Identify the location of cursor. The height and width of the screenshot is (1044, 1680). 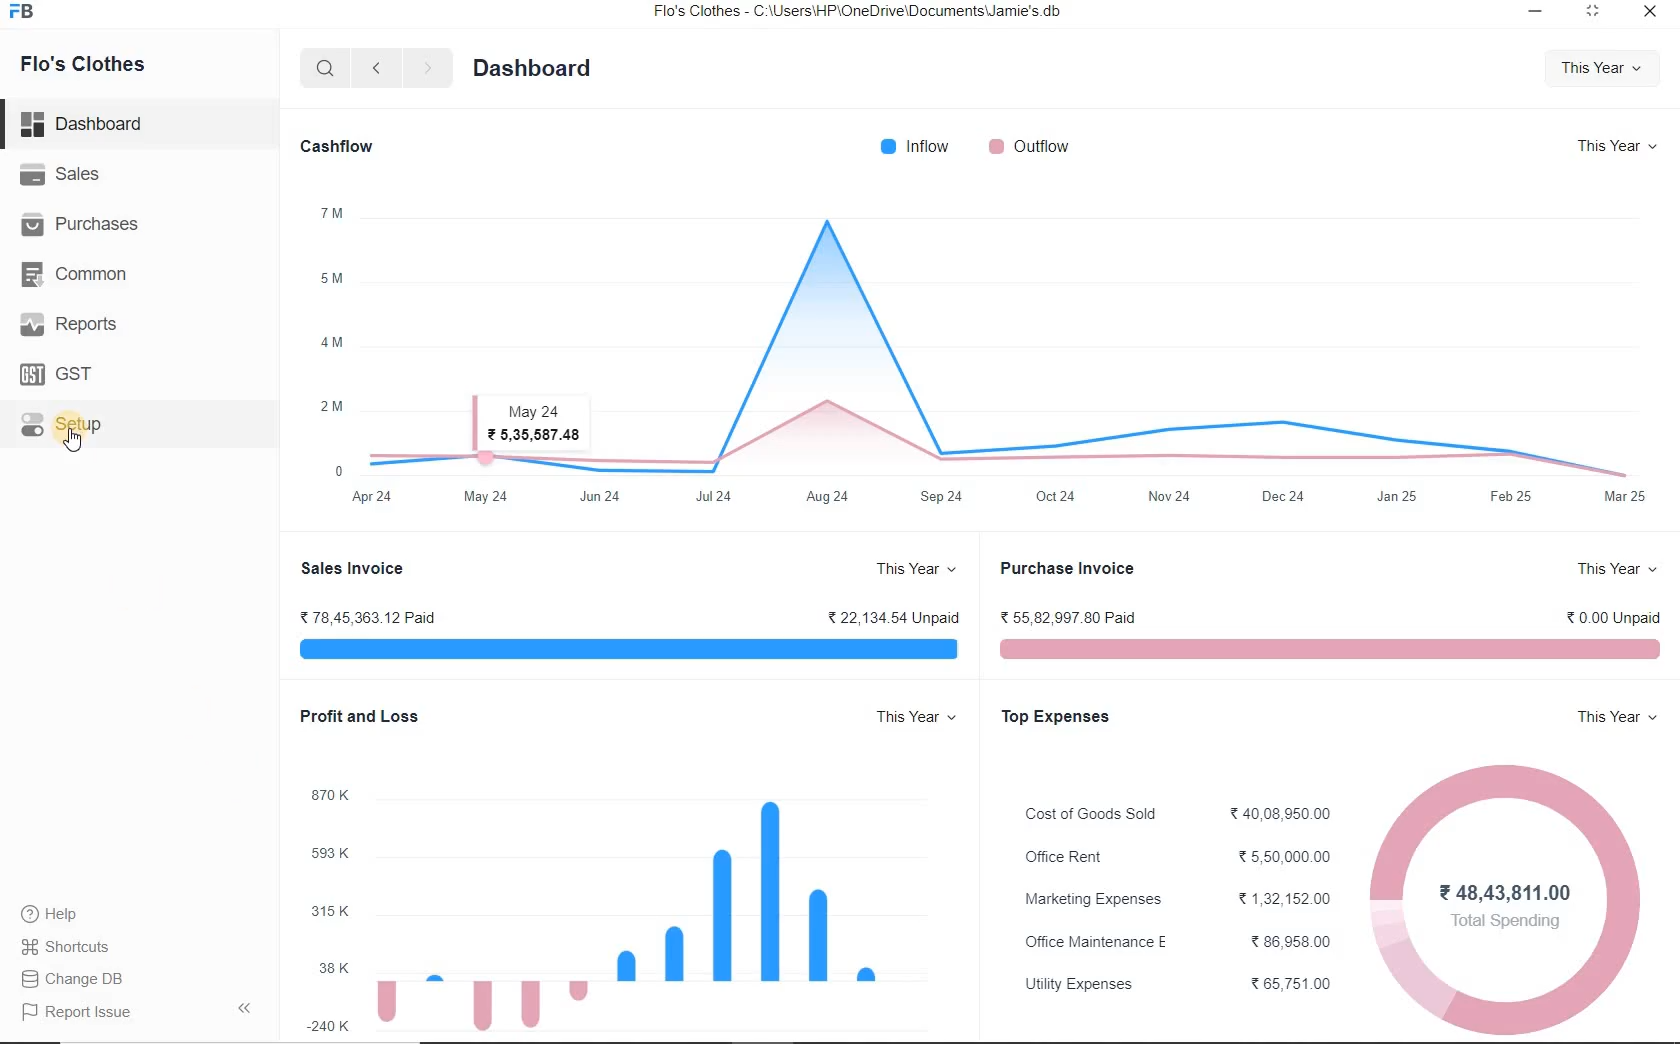
(77, 449).